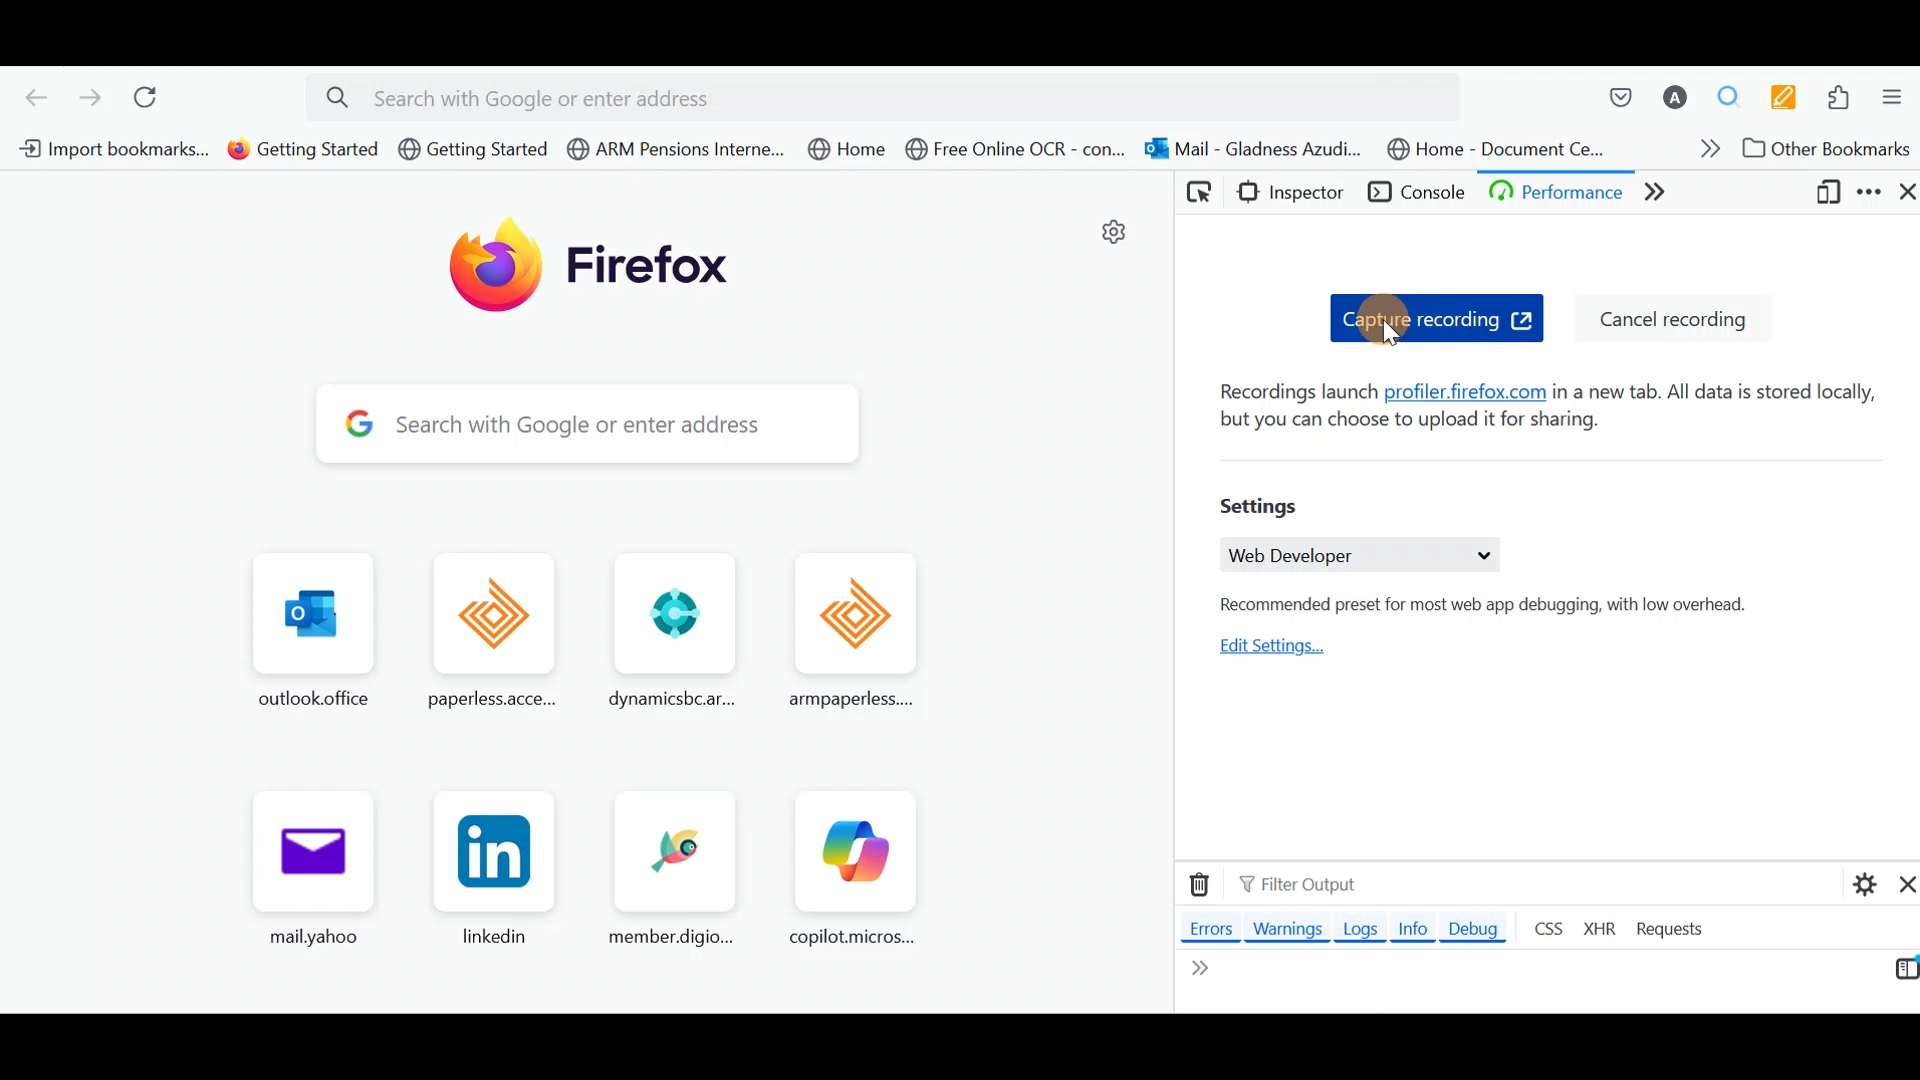 The height and width of the screenshot is (1080, 1920). Describe the element at coordinates (1562, 407) in the screenshot. I see `Recordings launch profiler firefox.com in a new tab. All data is stored locally,
but you can choose to upload it for sharing.` at that location.